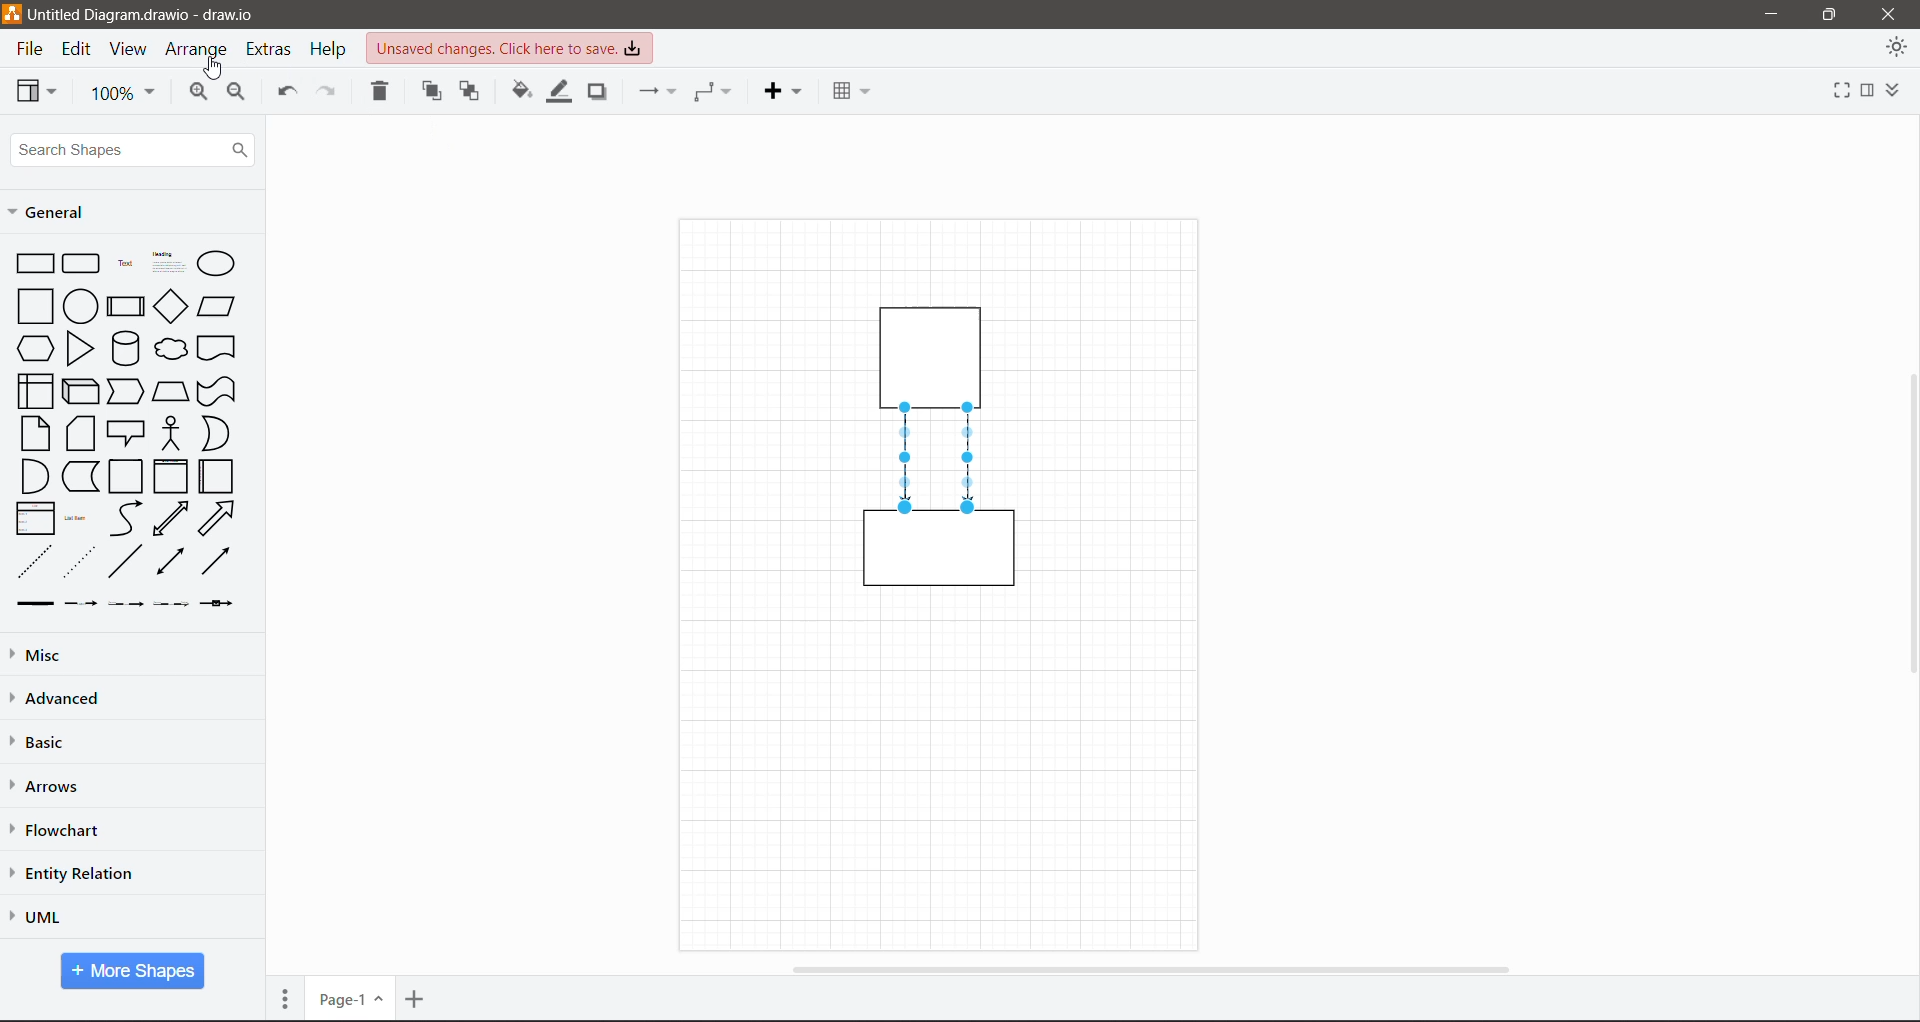  Describe the element at coordinates (714, 91) in the screenshot. I see `Waypoints` at that location.